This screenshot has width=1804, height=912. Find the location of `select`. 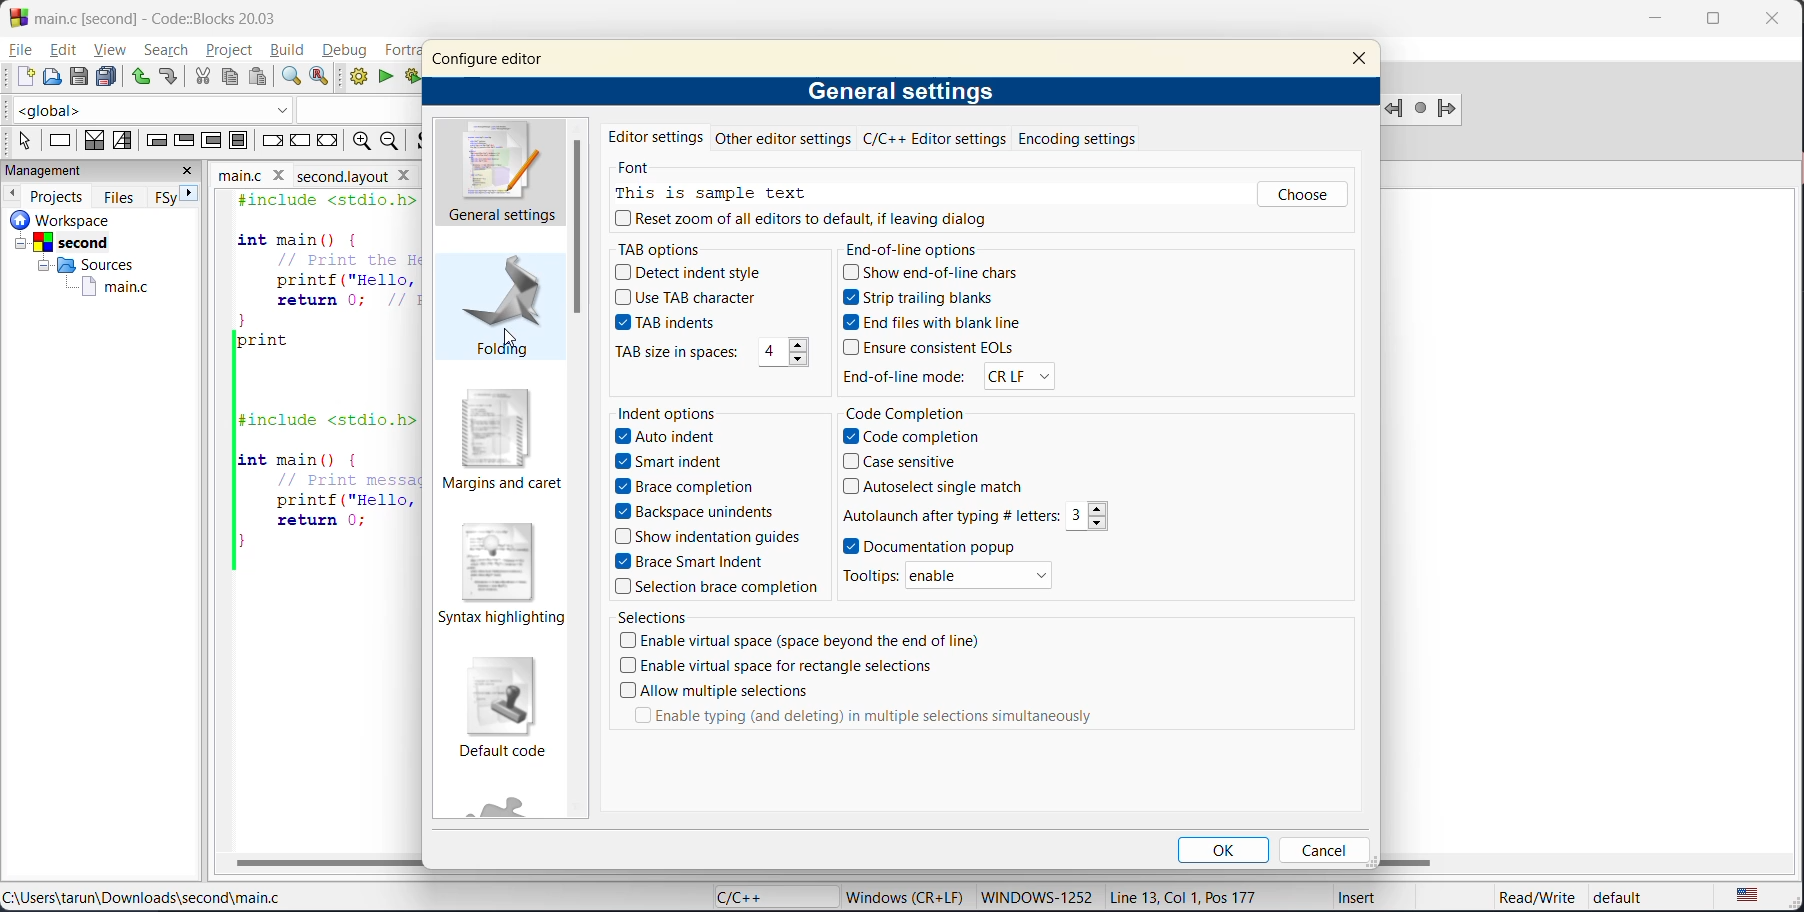

select is located at coordinates (18, 138).